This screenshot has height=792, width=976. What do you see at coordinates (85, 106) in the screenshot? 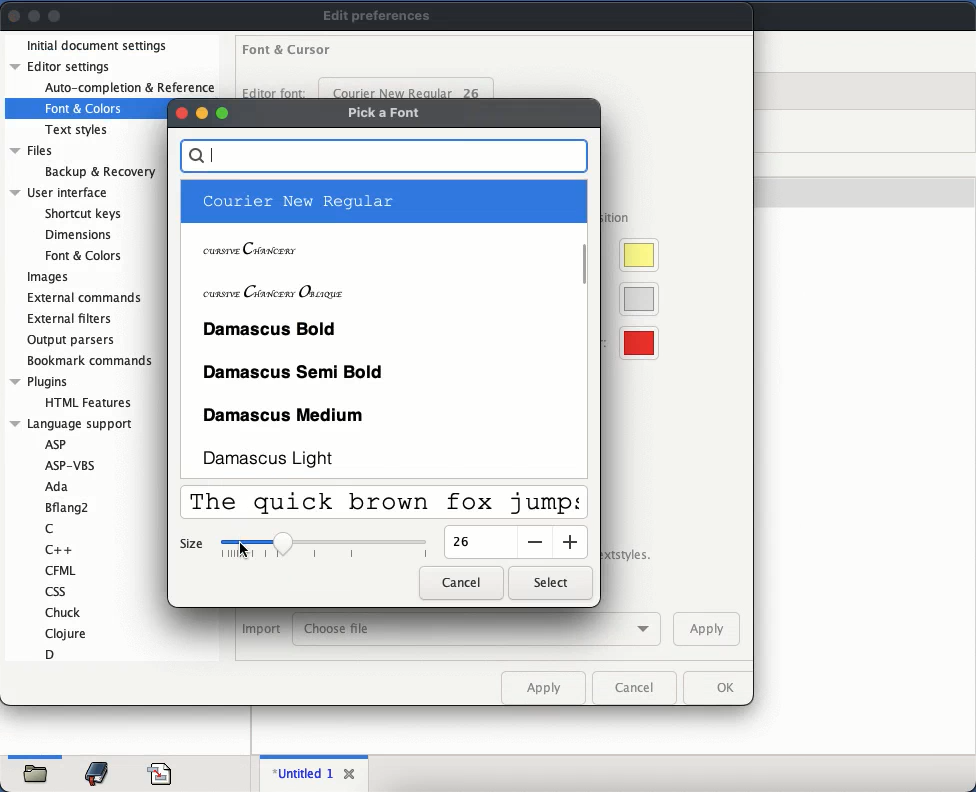
I see `font and colors` at bounding box center [85, 106].